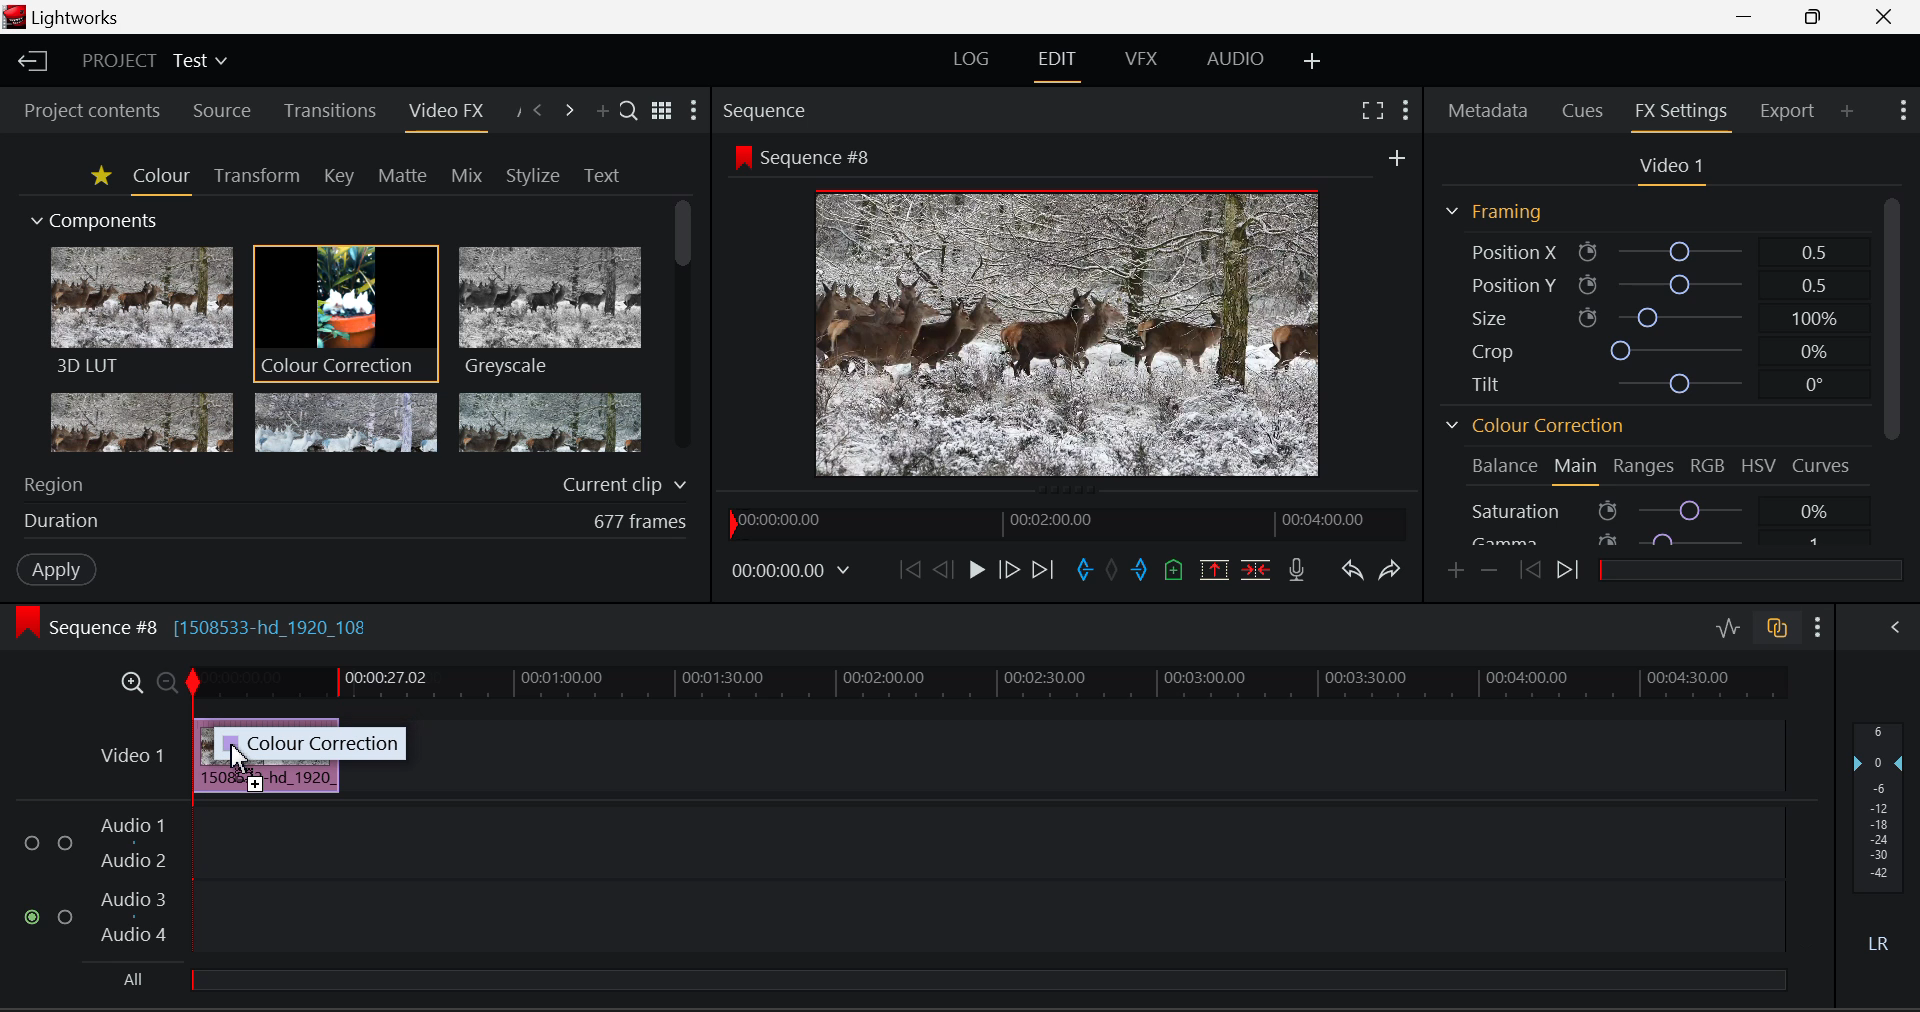 The image size is (1920, 1012). What do you see at coordinates (68, 17) in the screenshot?
I see `Window Title` at bounding box center [68, 17].